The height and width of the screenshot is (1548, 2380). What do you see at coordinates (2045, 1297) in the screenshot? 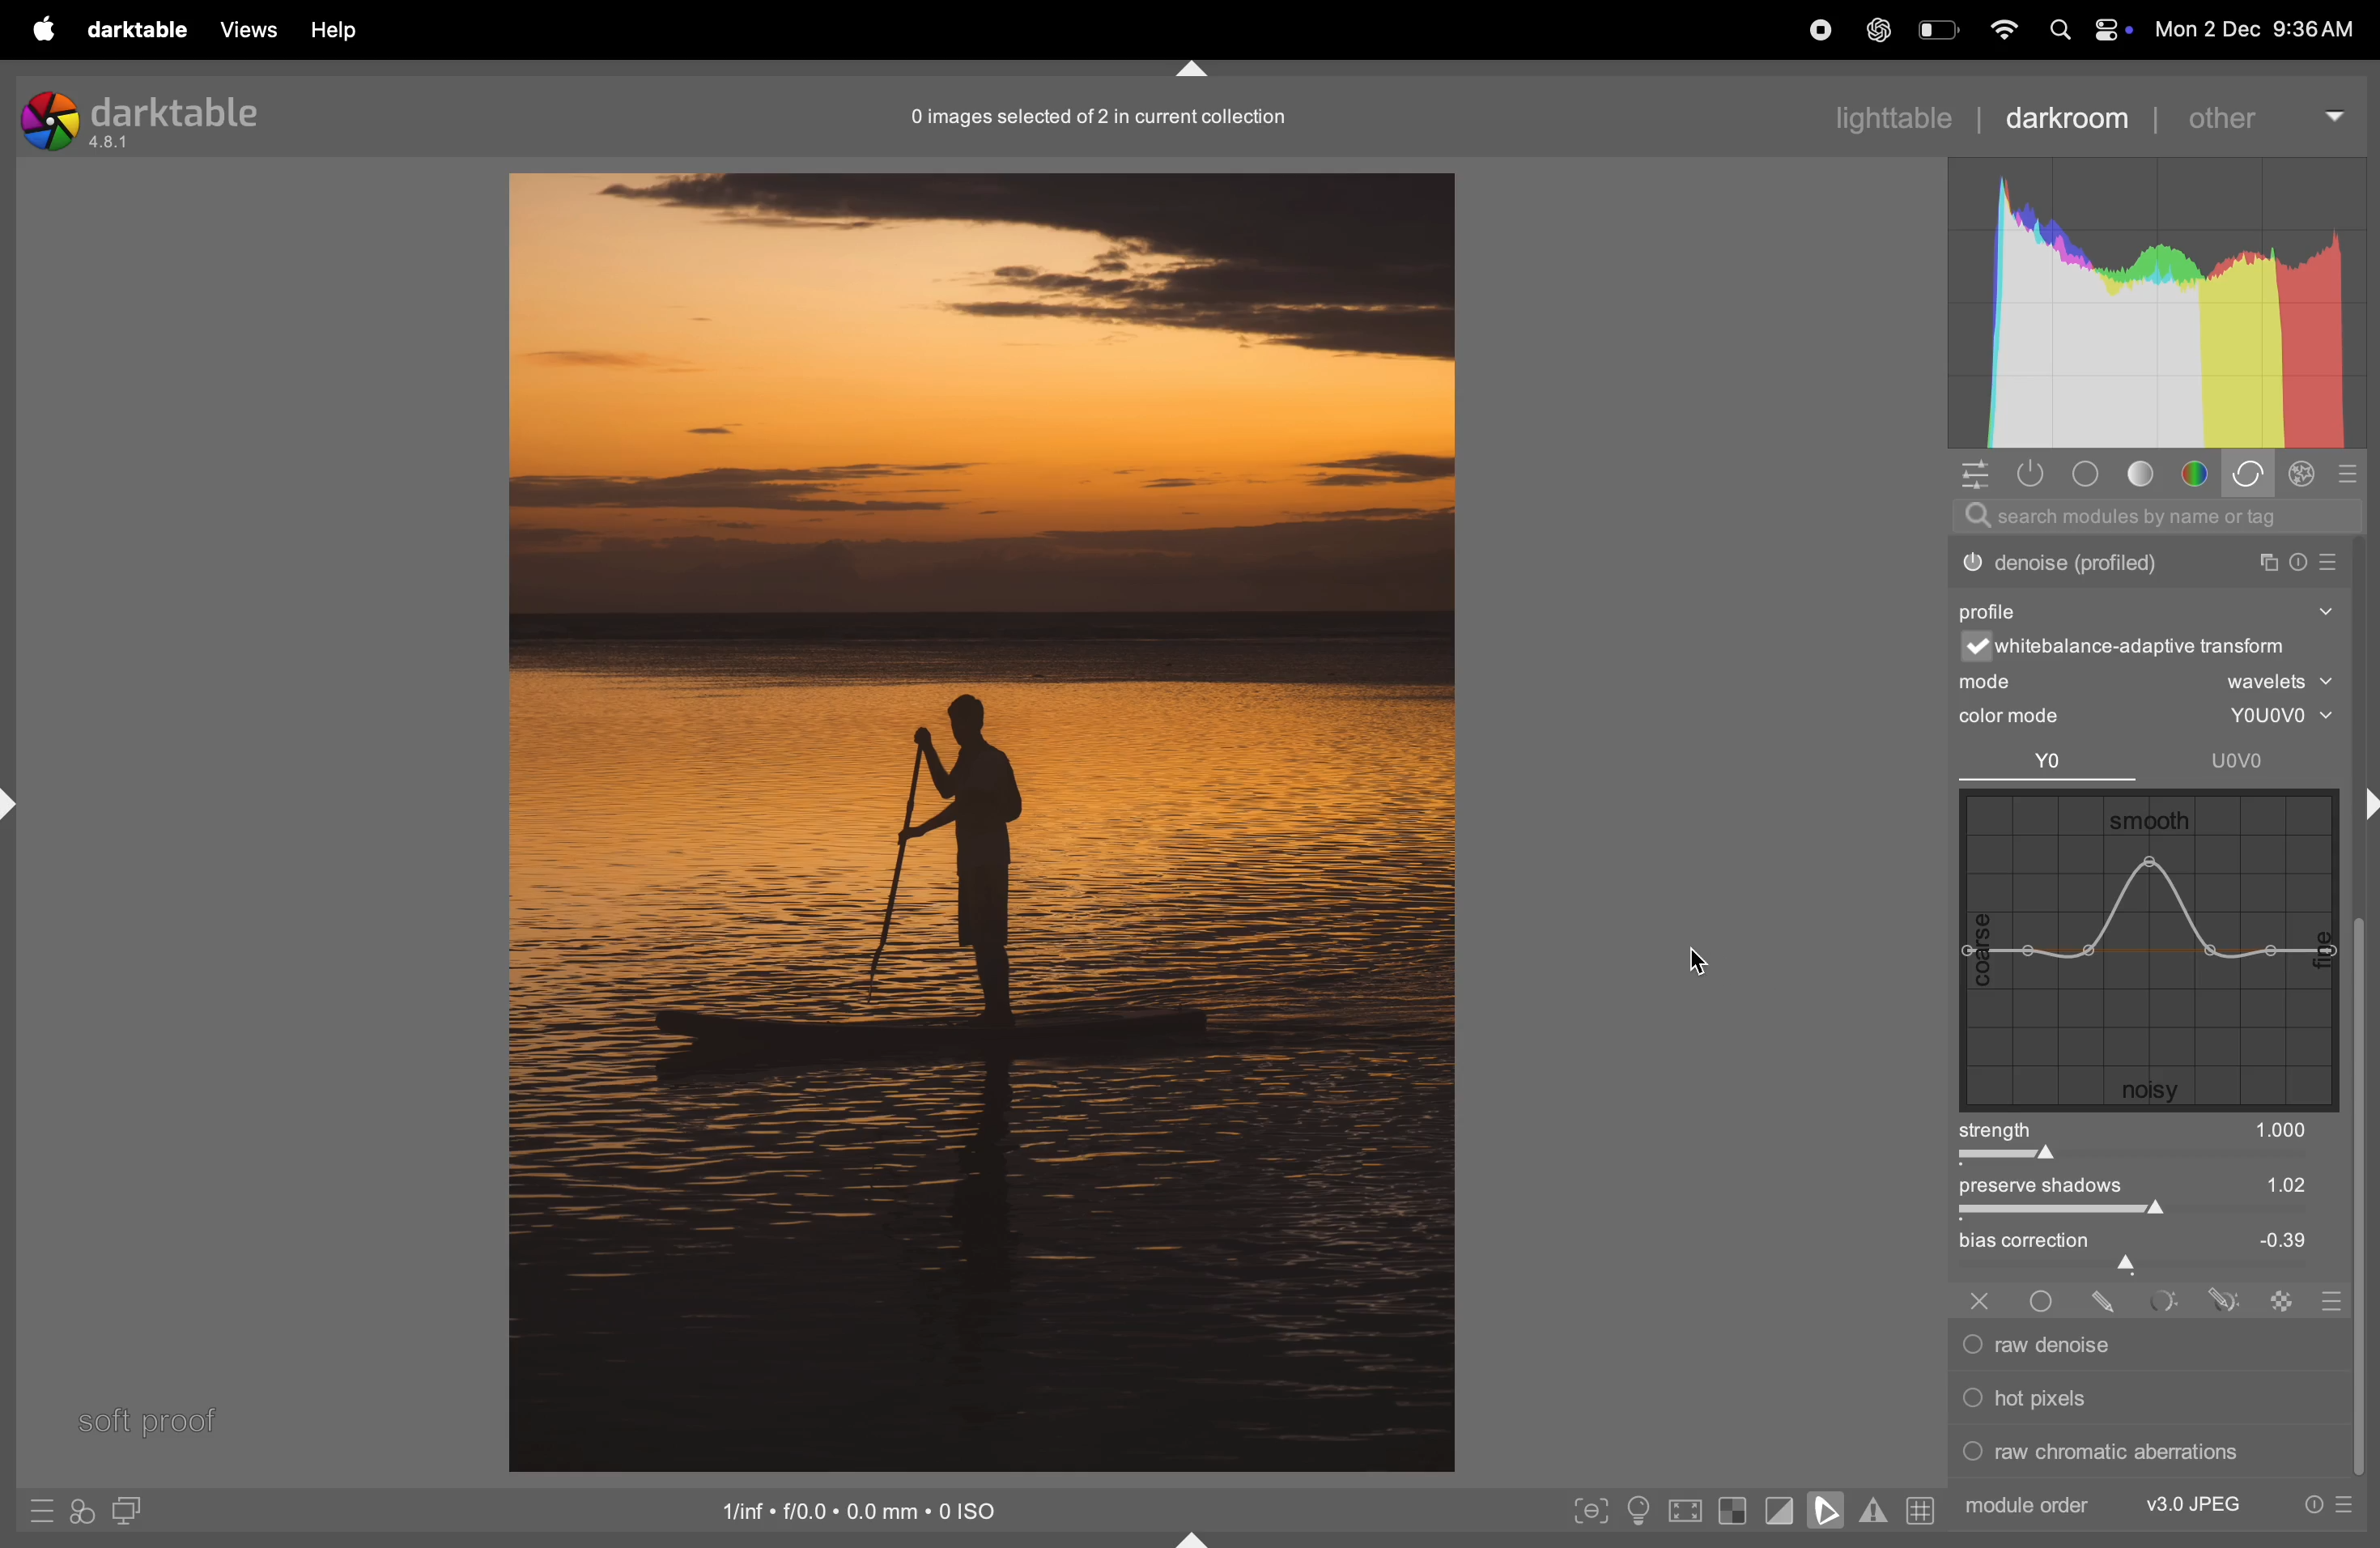
I see `` at bounding box center [2045, 1297].